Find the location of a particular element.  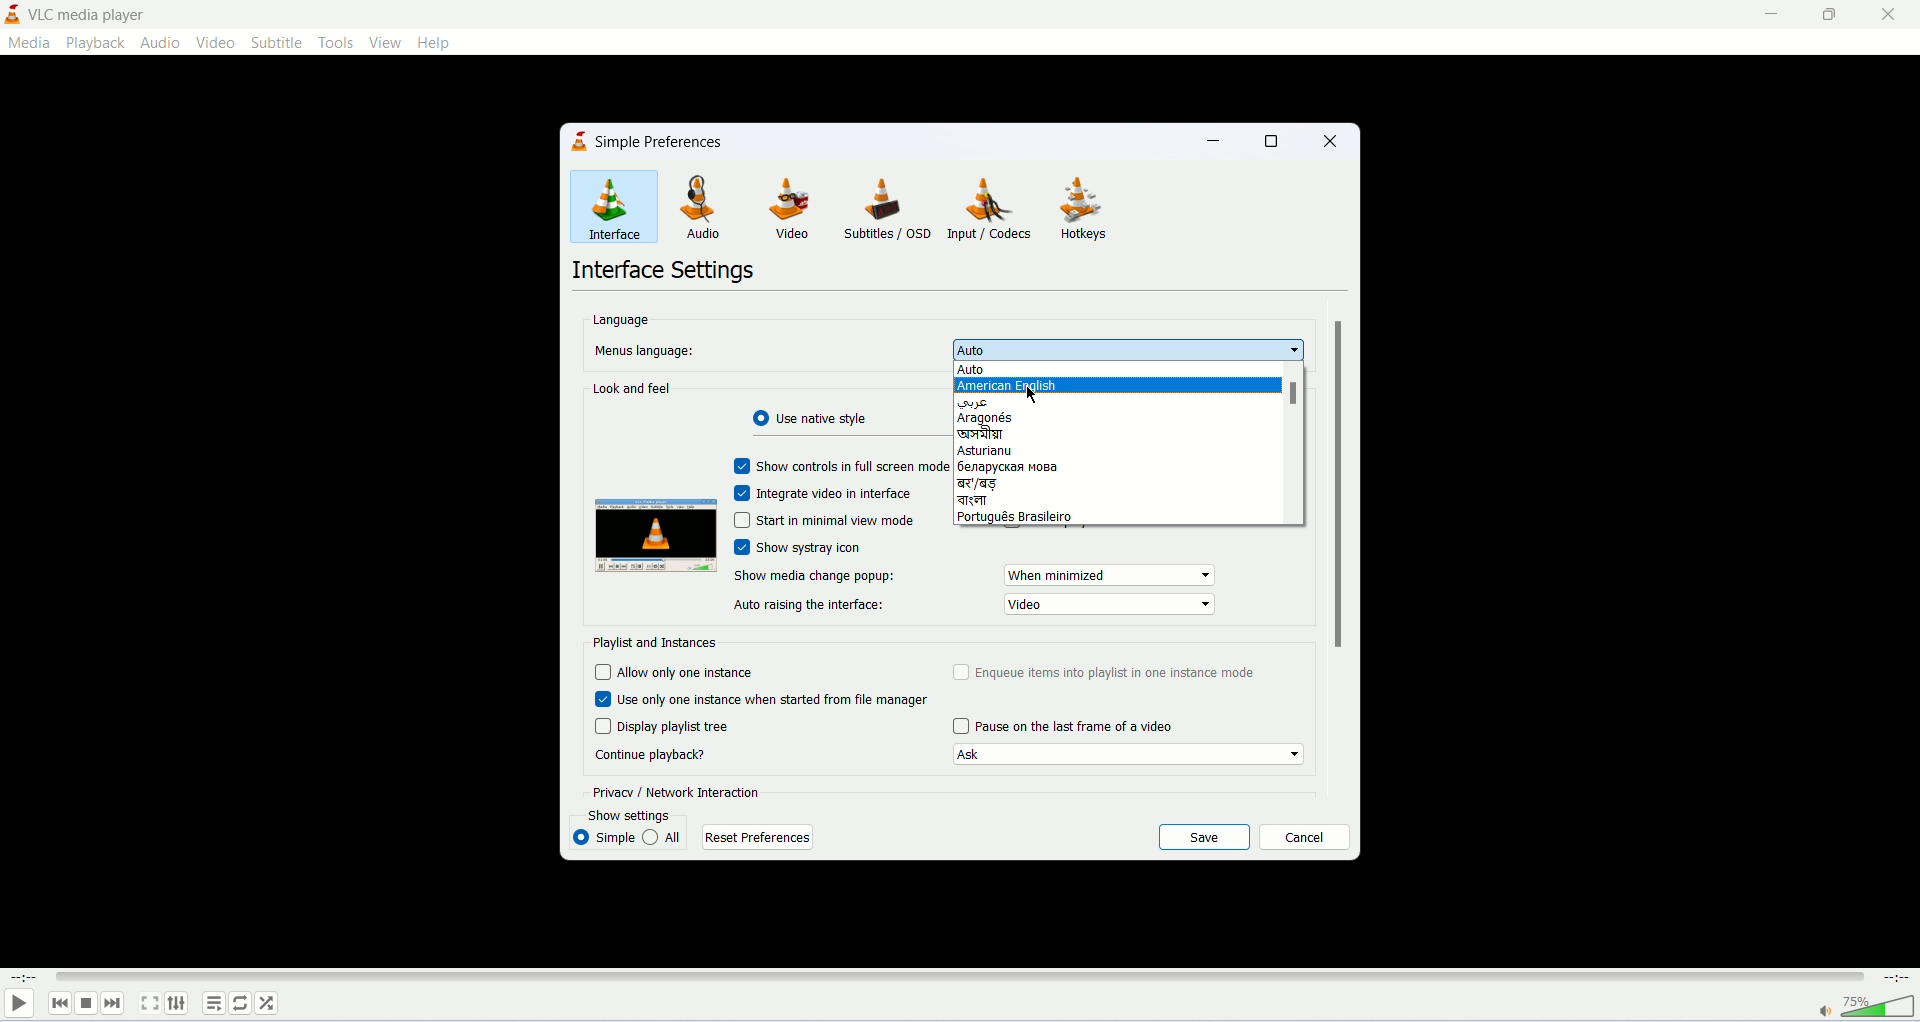

all is located at coordinates (663, 836).